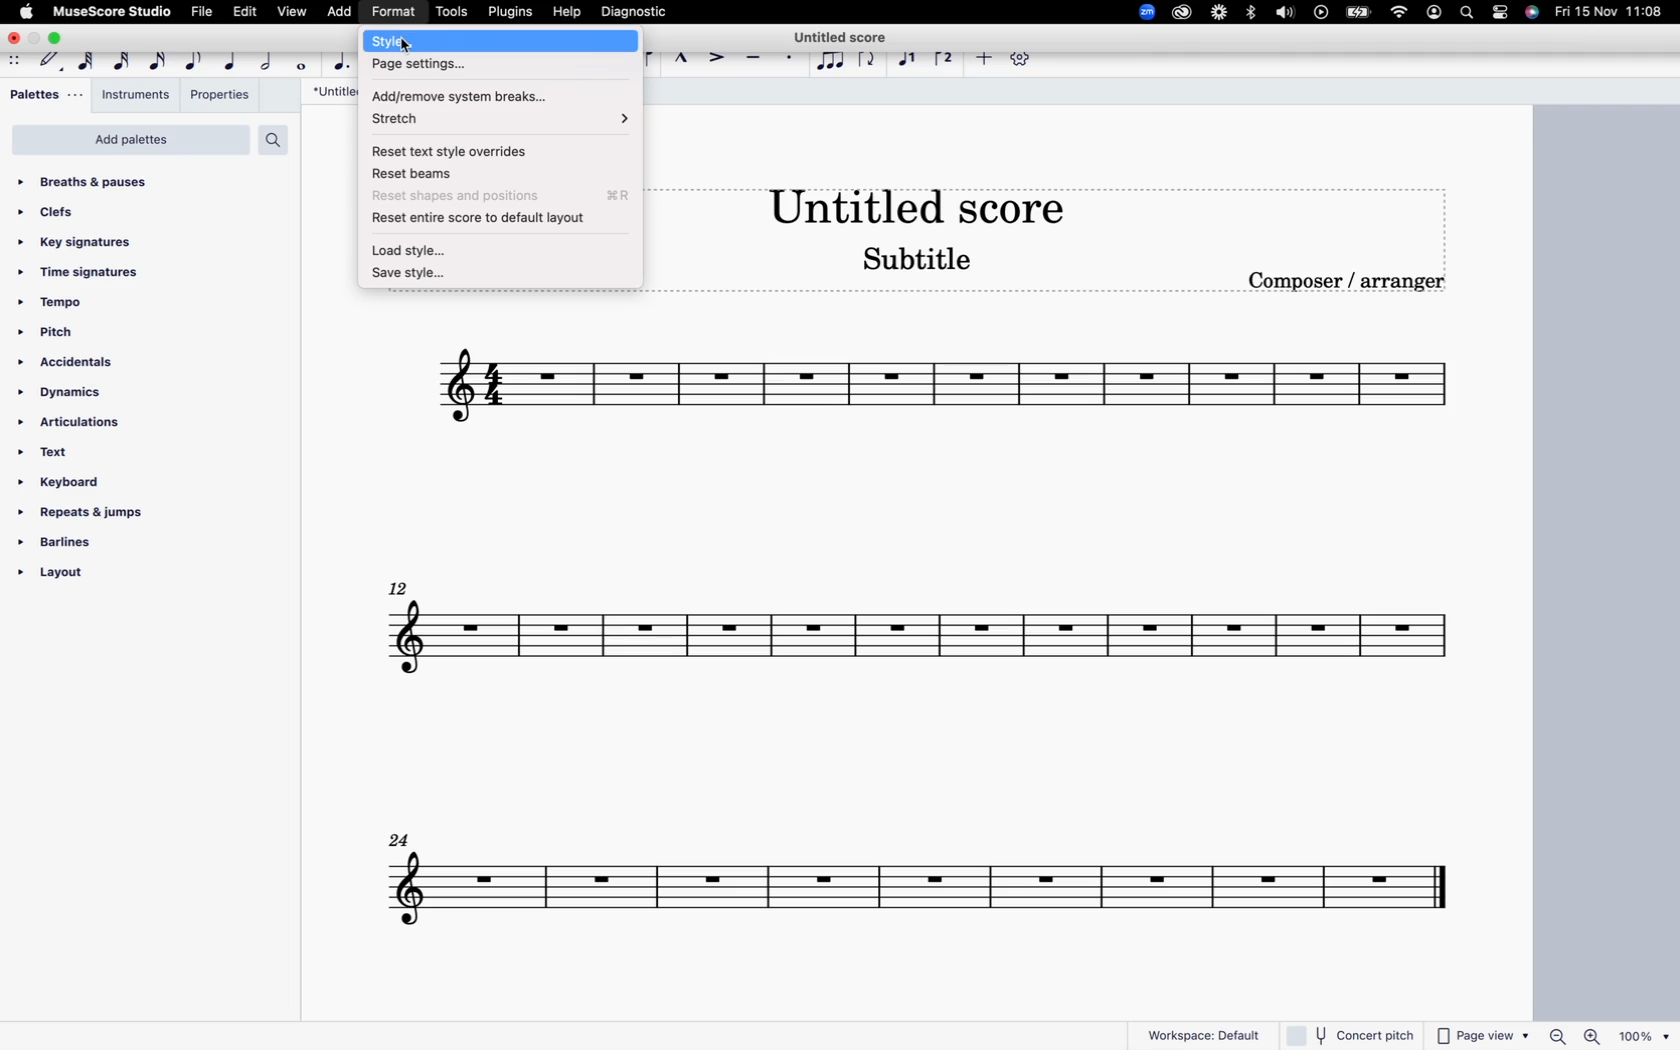 The width and height of the screenshot is (1680, 1050). I want to click on score, so click(956, 388).